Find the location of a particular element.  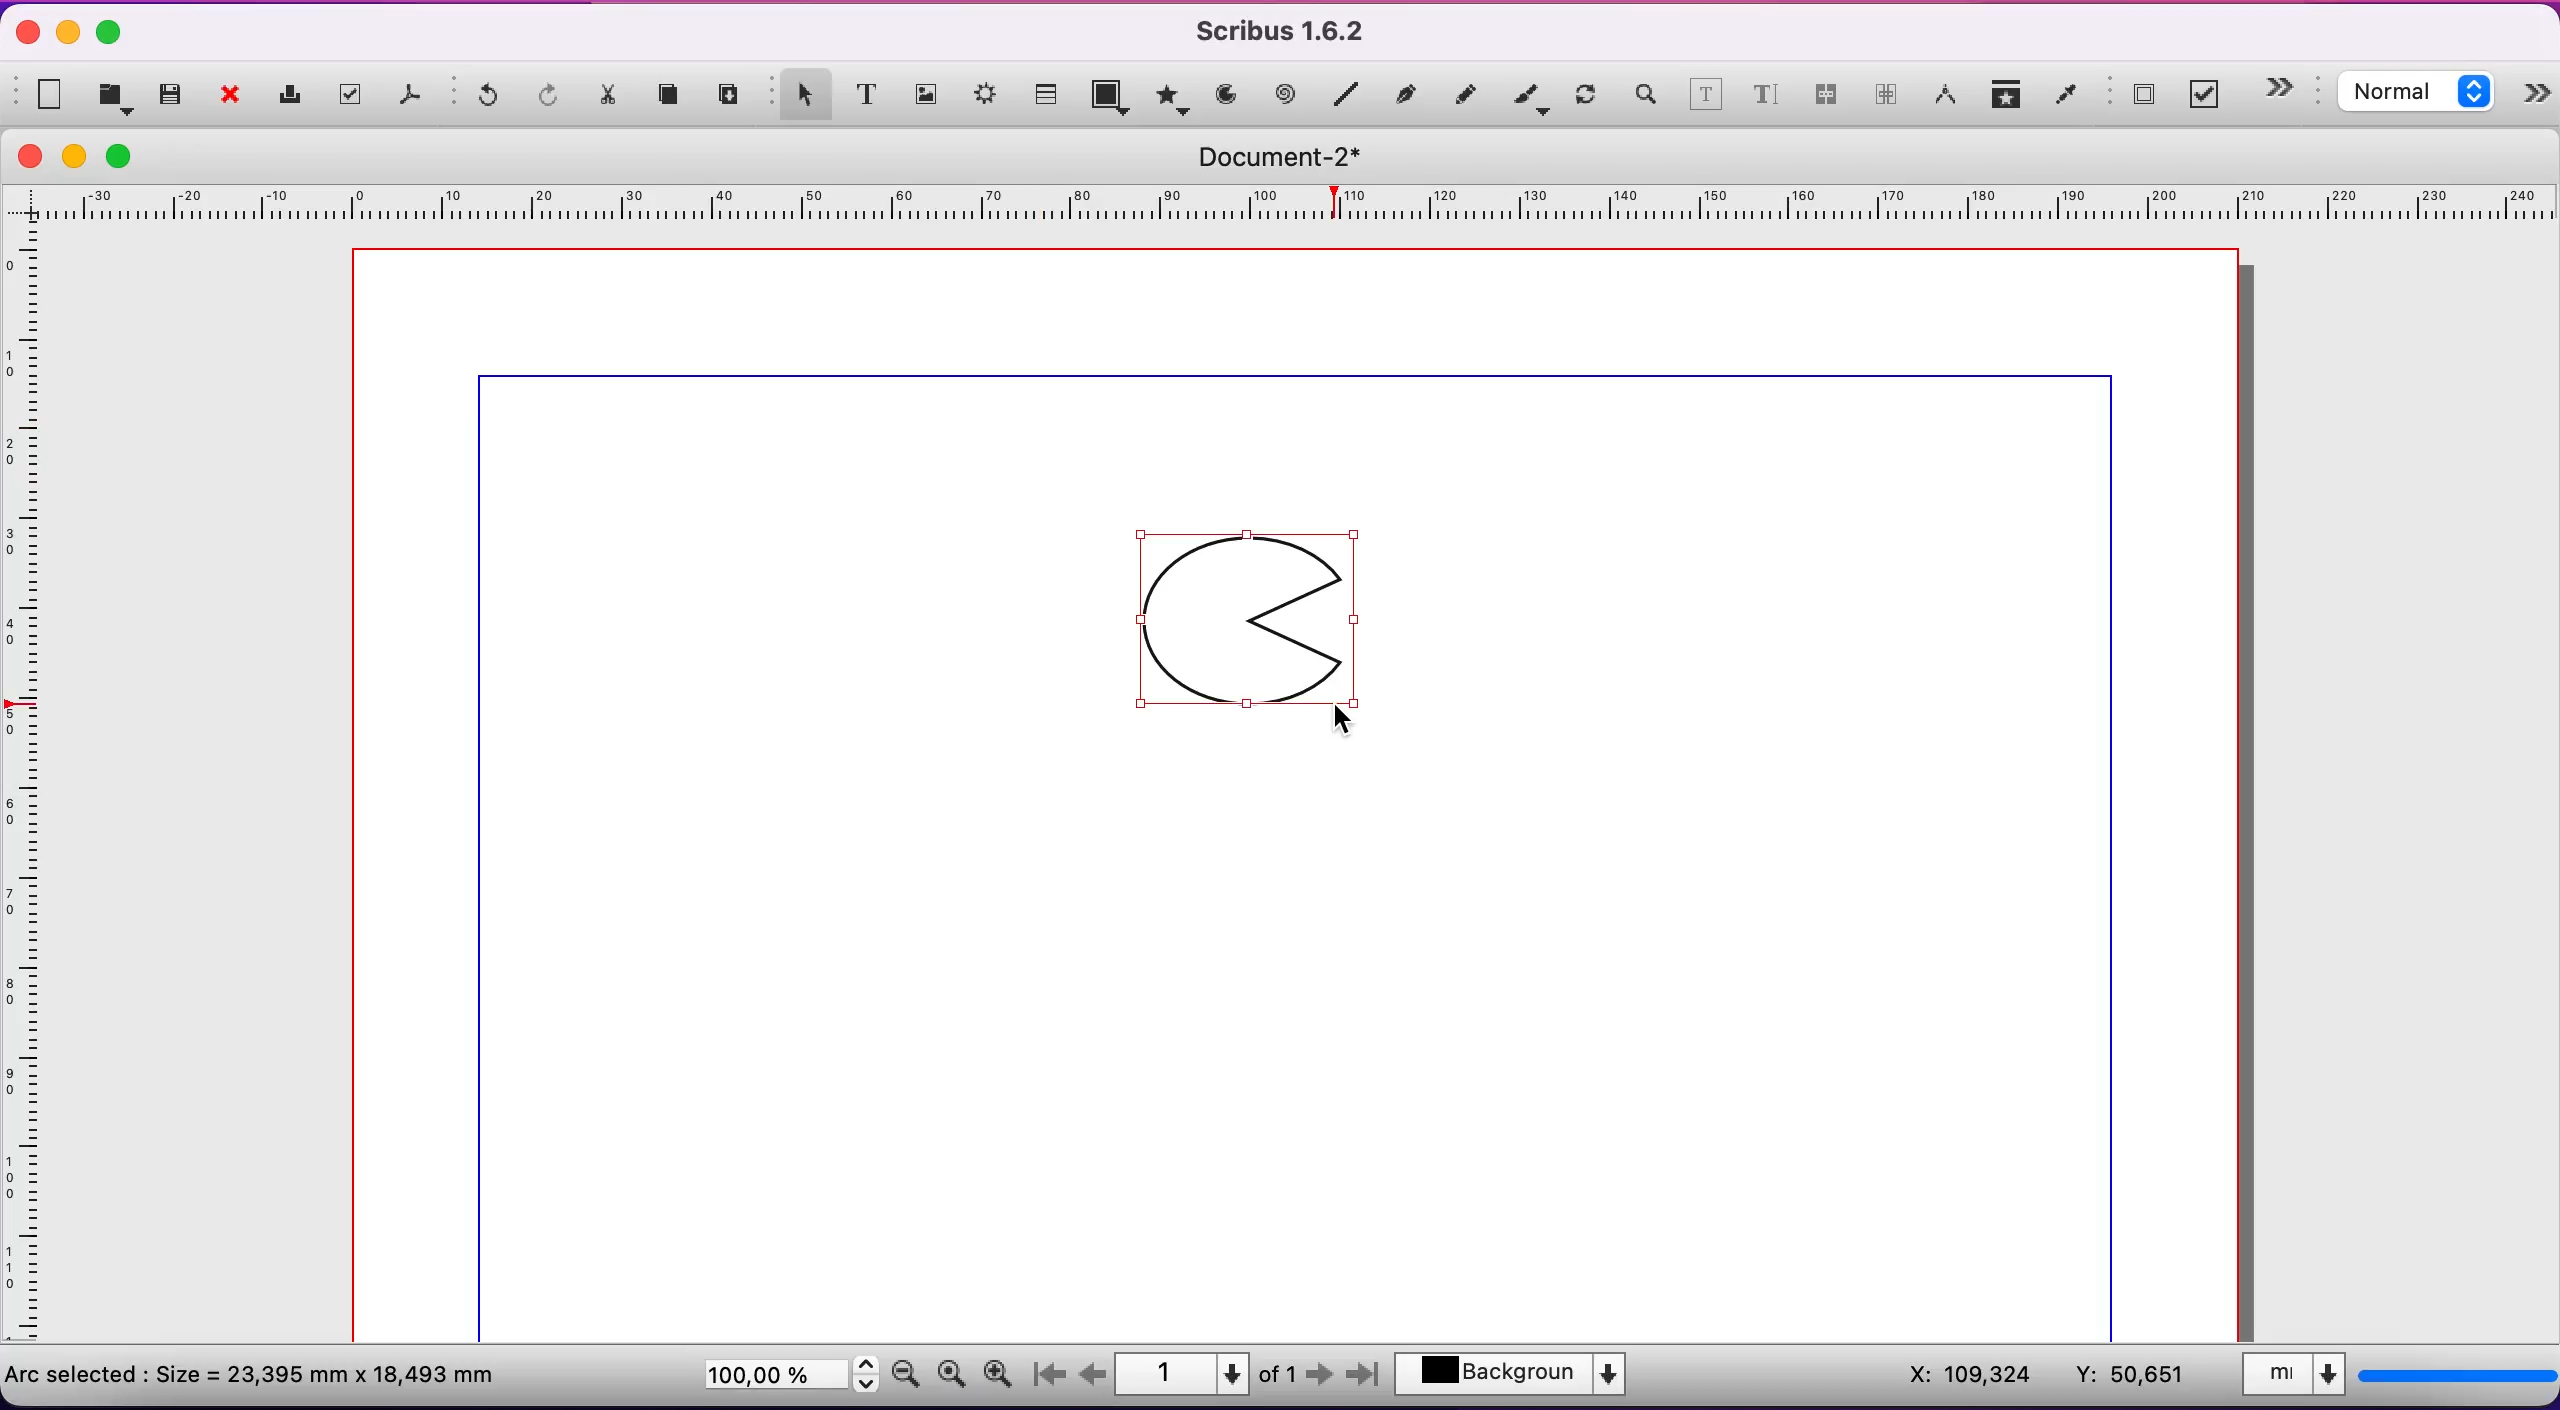

hide/show panel is located at coordinates (2538, 97).